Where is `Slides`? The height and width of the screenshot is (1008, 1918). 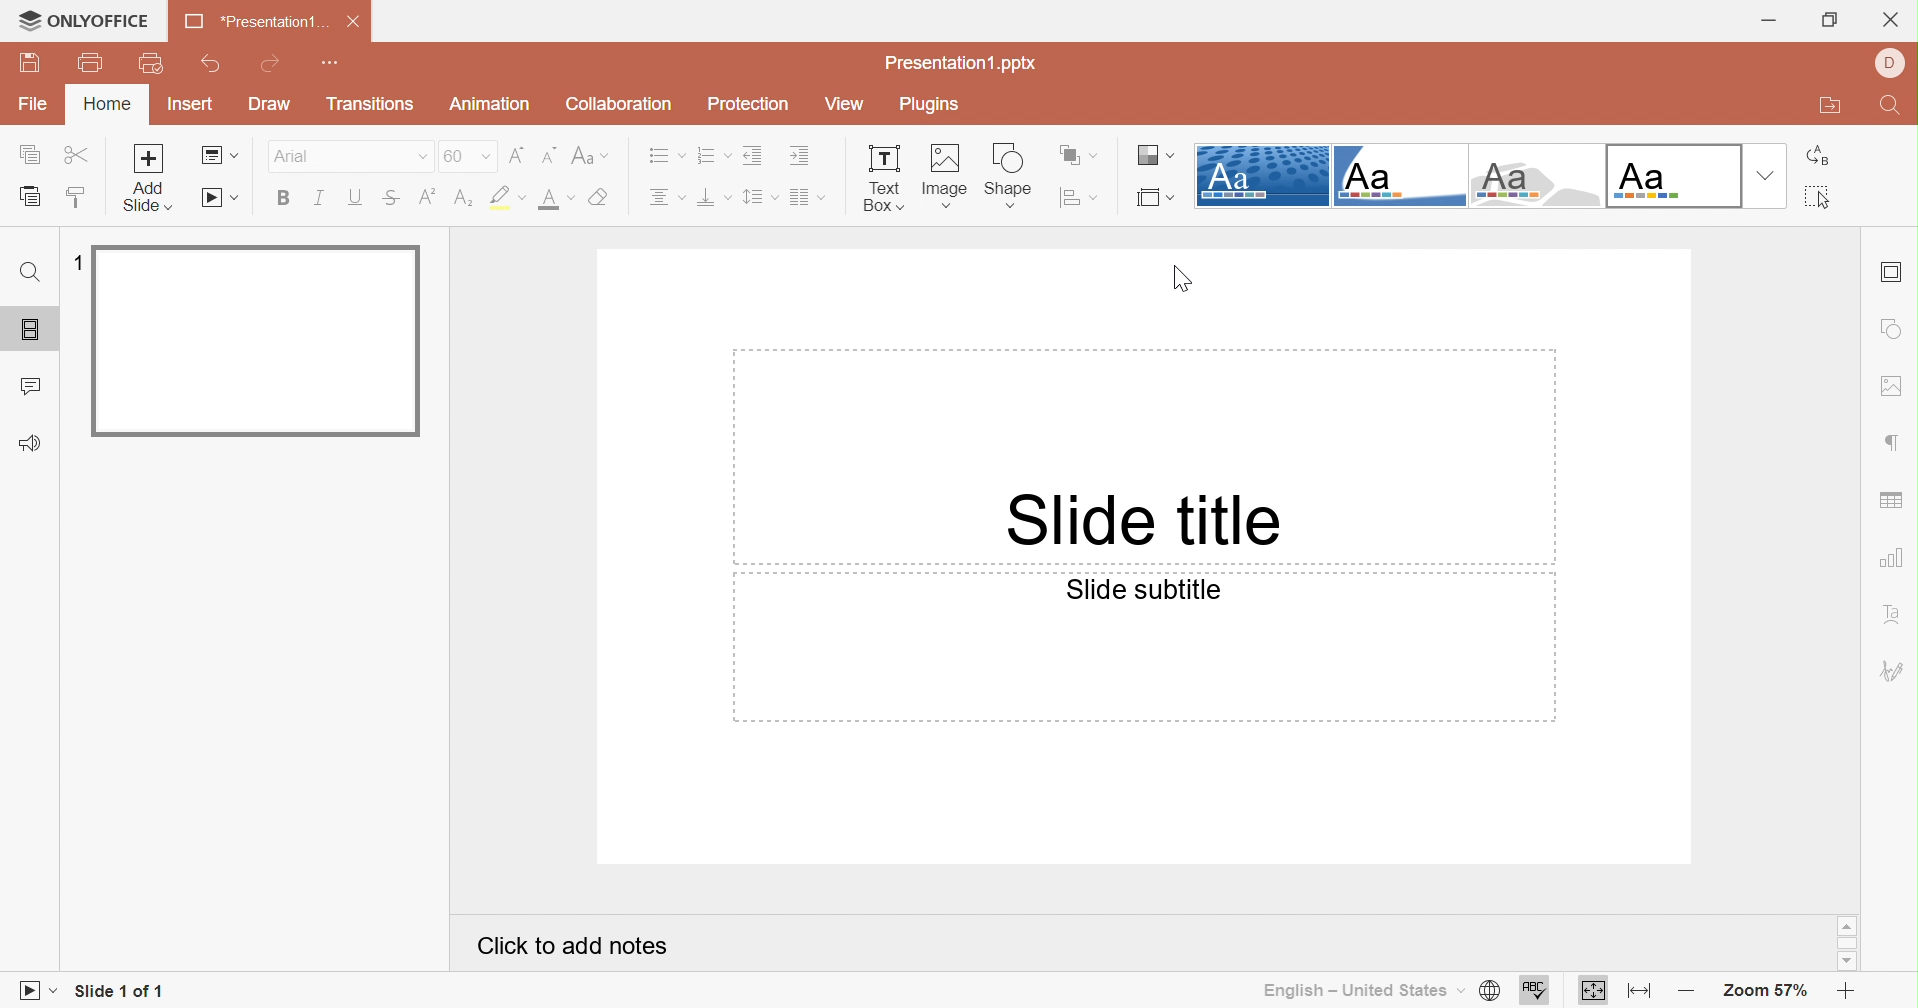
Slides is located at coordinates (33, 332).